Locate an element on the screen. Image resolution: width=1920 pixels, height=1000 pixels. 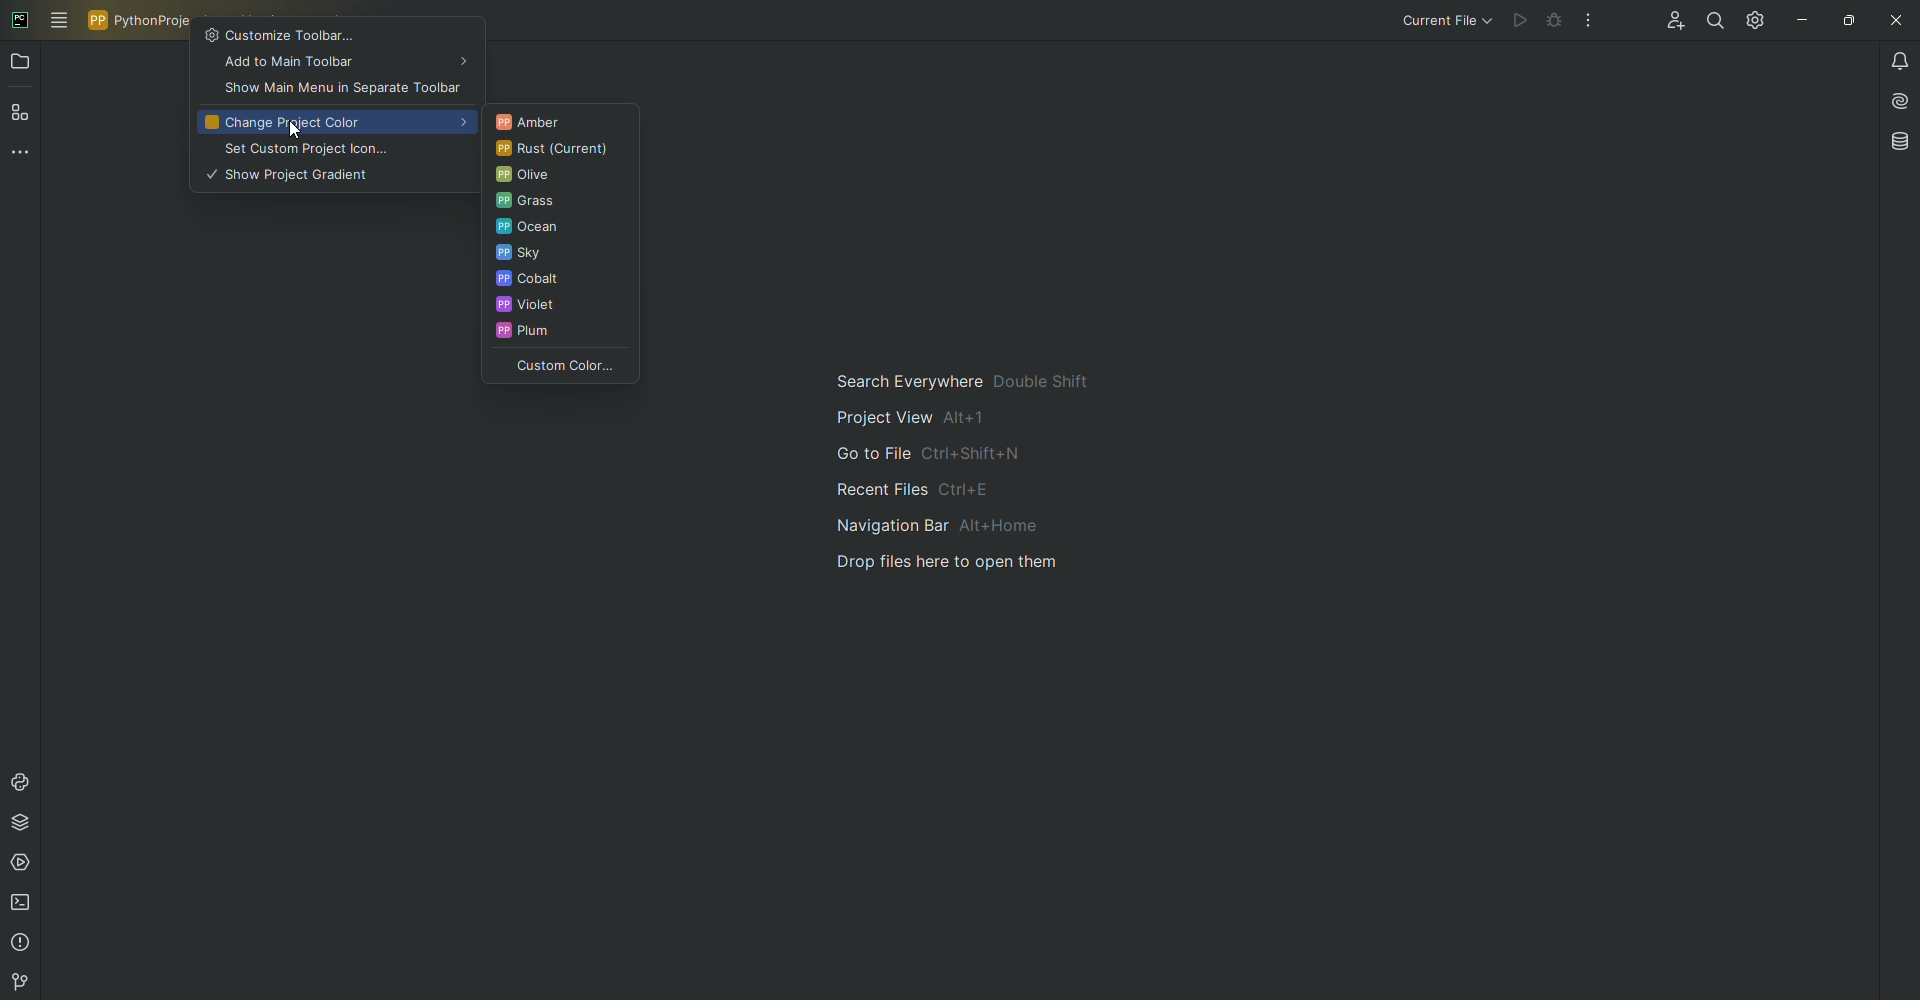
AI is located at coordinates (1896, 101).